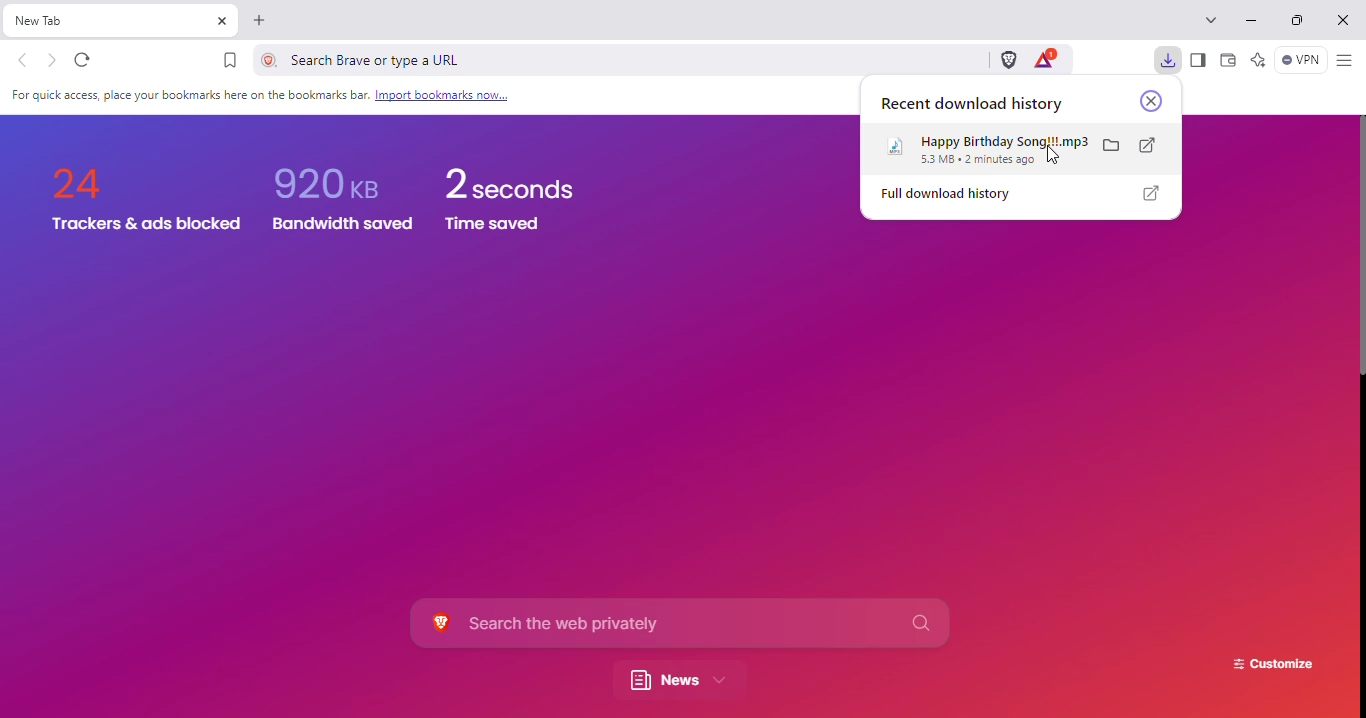  What do you see at coordinates (1009, 59) in the screenshot?
I see `brave shields` at bounding box center [1009, 59].